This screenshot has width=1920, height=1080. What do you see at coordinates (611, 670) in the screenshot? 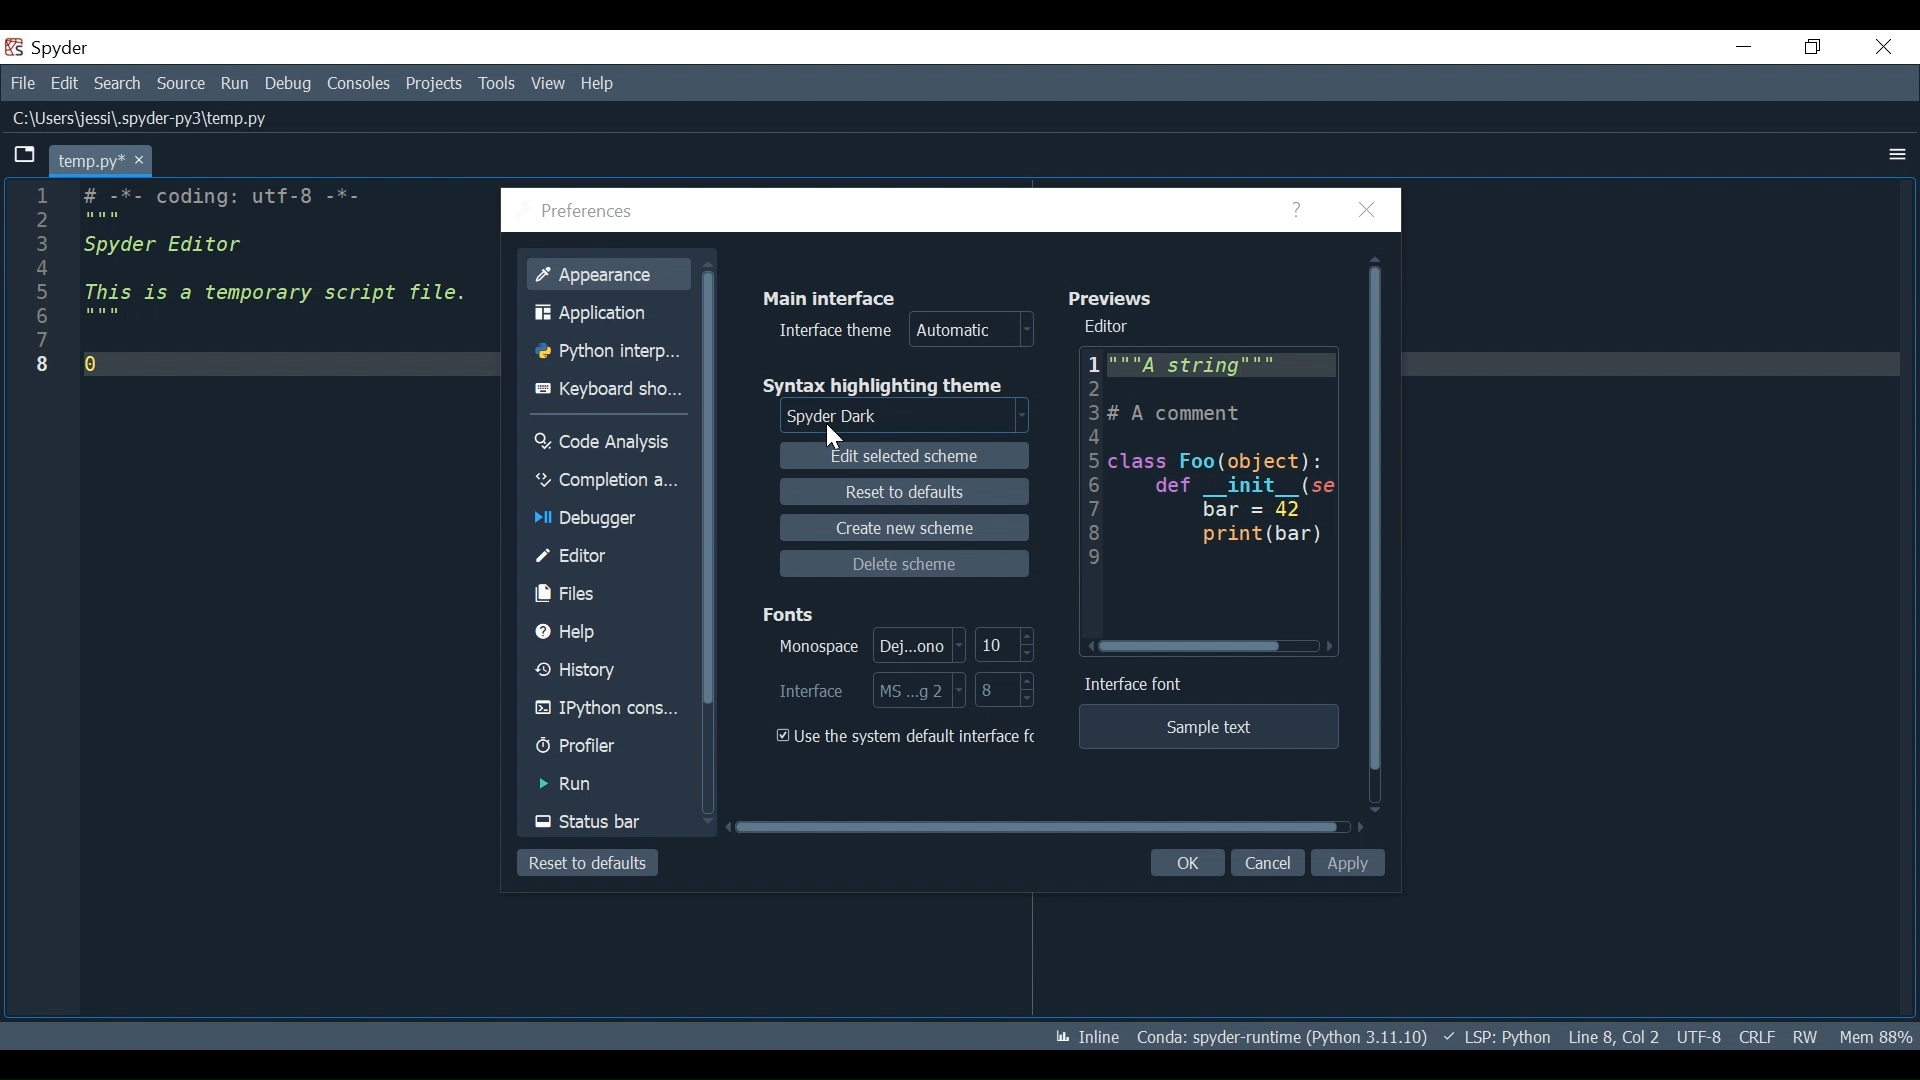
I see `History` at bounding box center [611, 670].